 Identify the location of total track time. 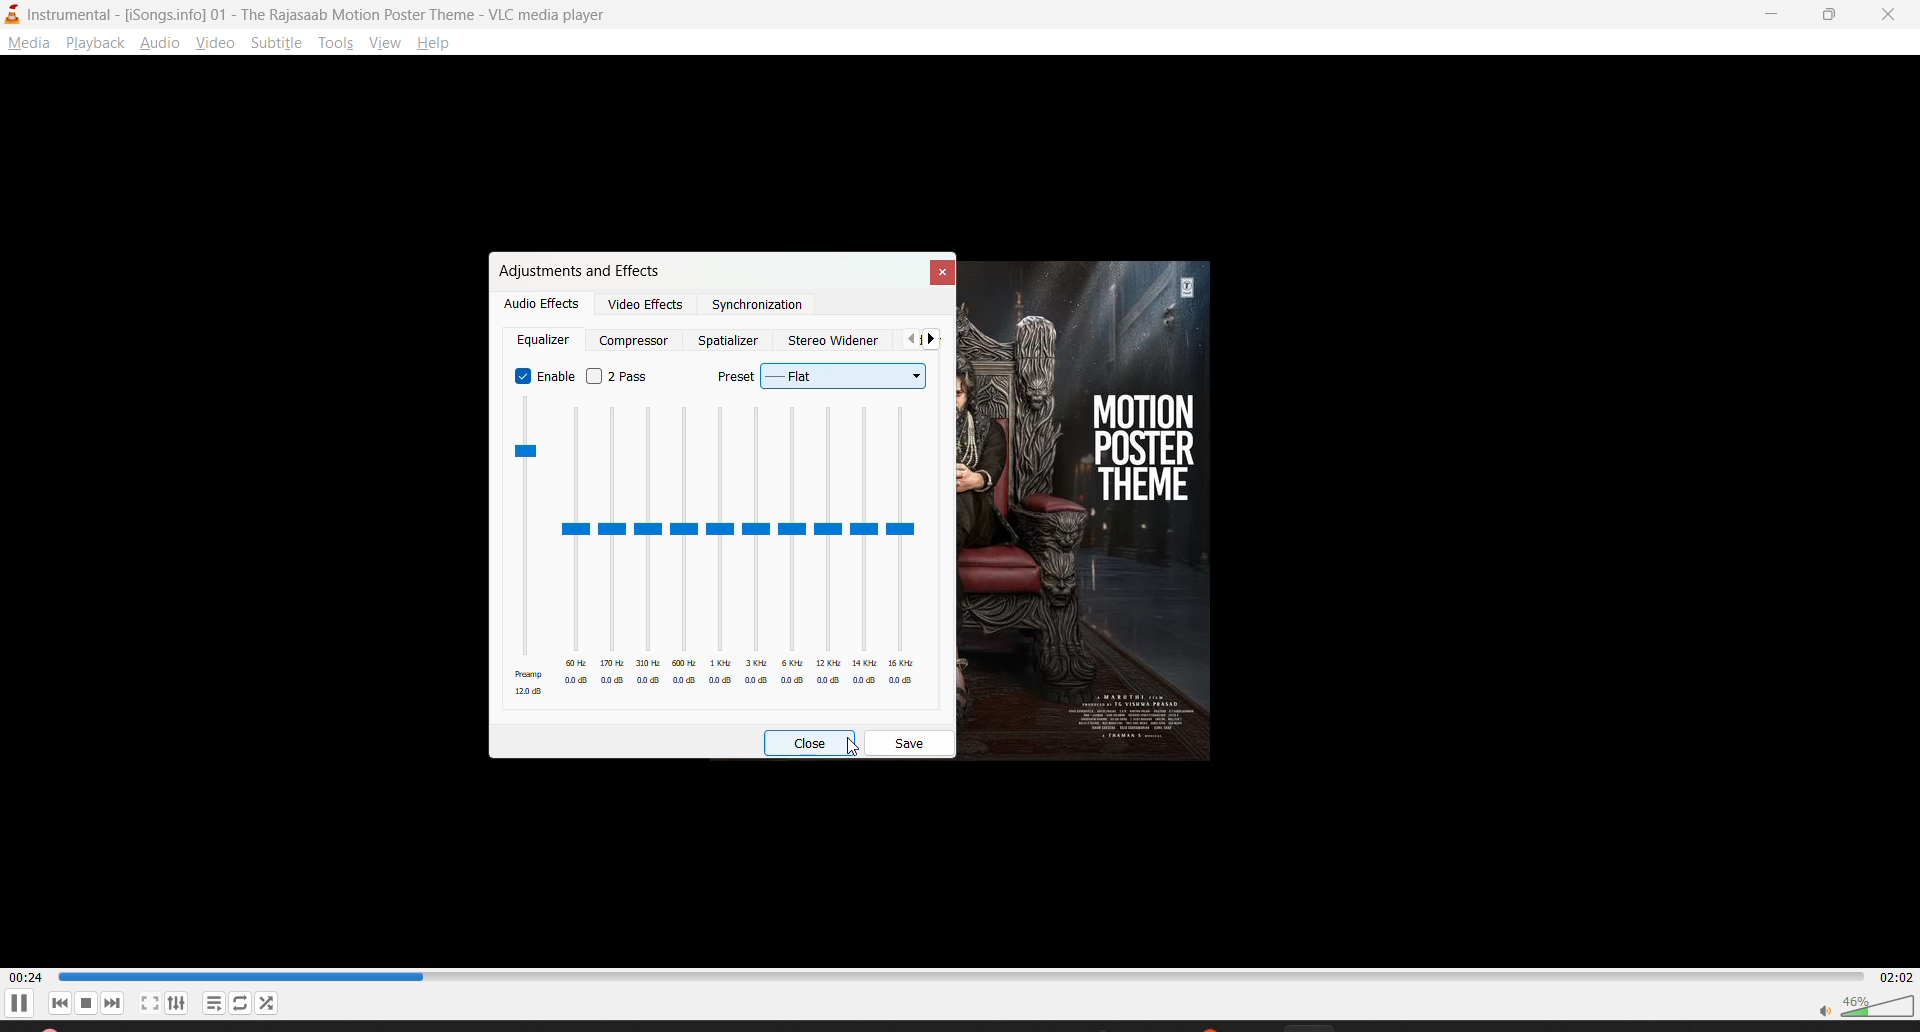
(1892, 975).